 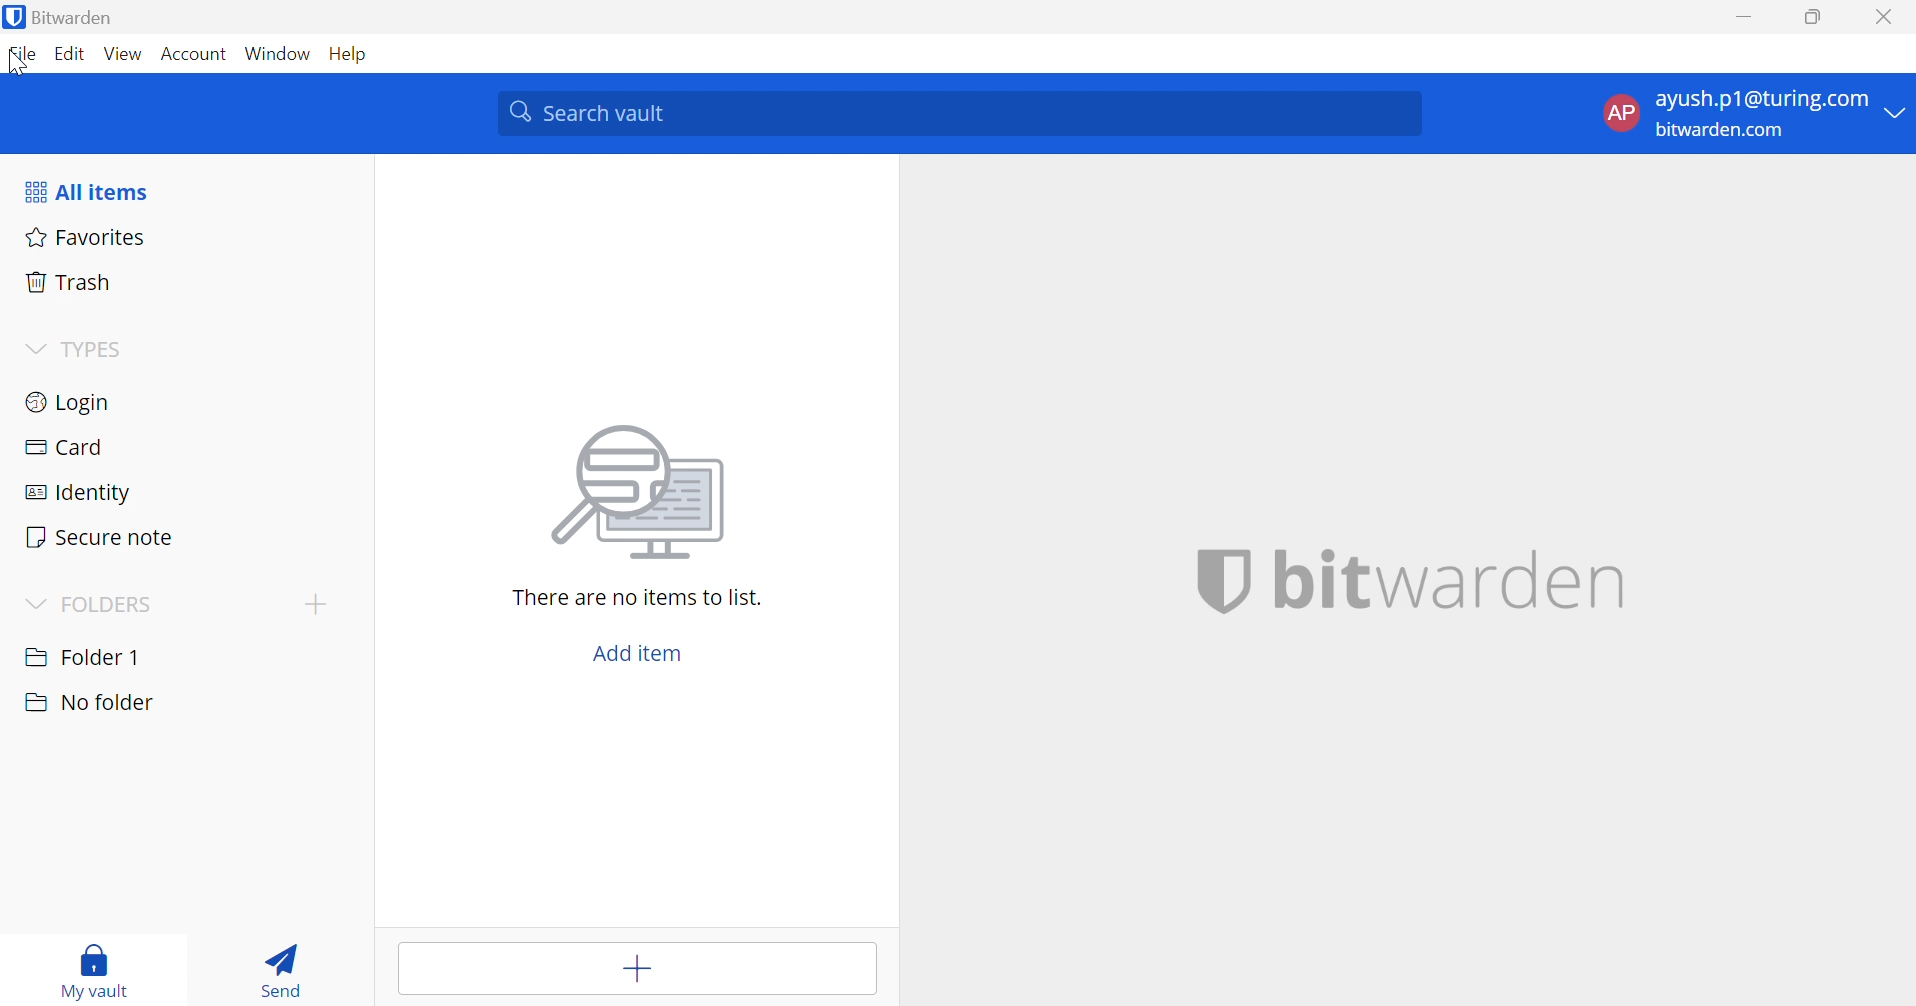 What do you see at coordinates (1761, 102) in the screenshot?
I see `ayush.p1@turing.com` at bounding box center [1761, 102].